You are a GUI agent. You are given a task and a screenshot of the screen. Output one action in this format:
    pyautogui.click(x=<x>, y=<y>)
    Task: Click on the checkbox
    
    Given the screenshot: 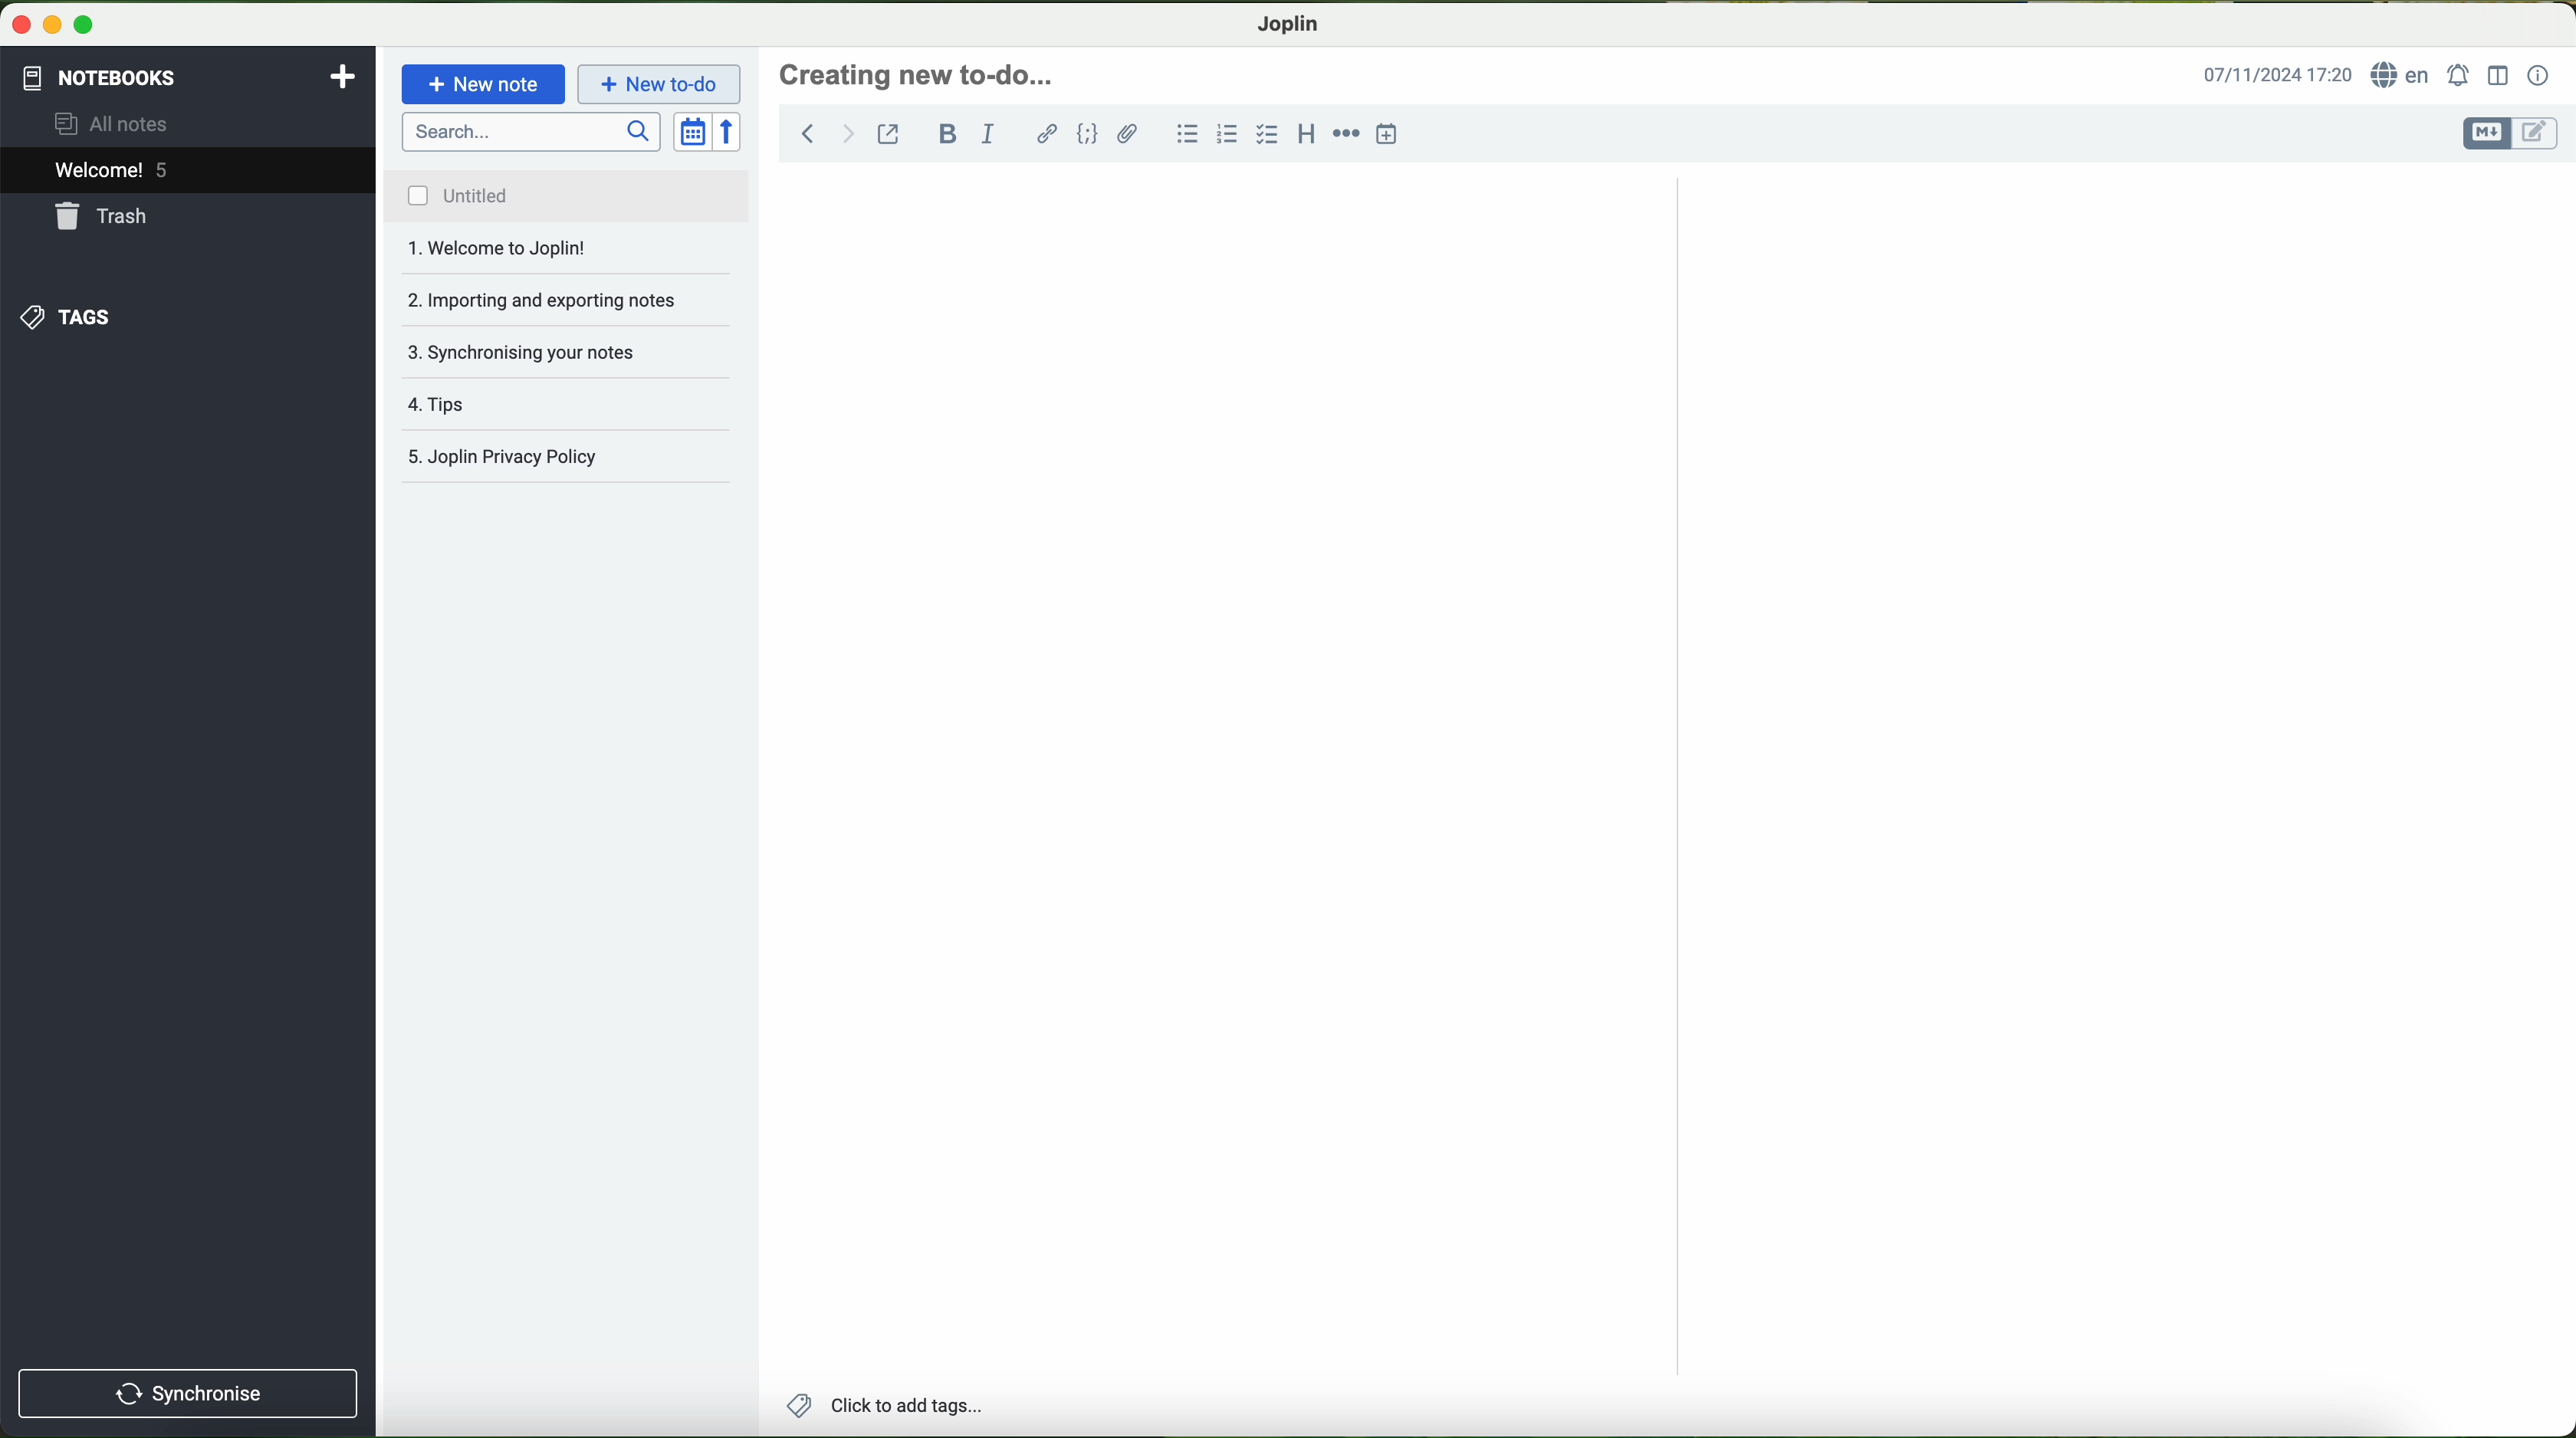 What is the action you would take?
    pyautogui.click(x=1268, y=134)
    